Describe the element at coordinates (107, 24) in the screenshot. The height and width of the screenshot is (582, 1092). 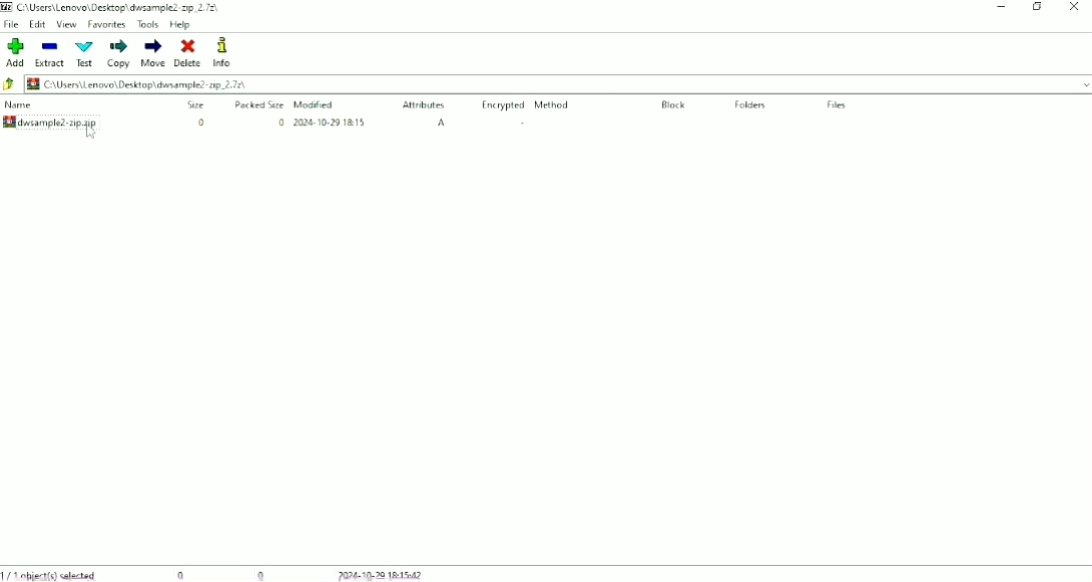
I see `Favorites` at that location.